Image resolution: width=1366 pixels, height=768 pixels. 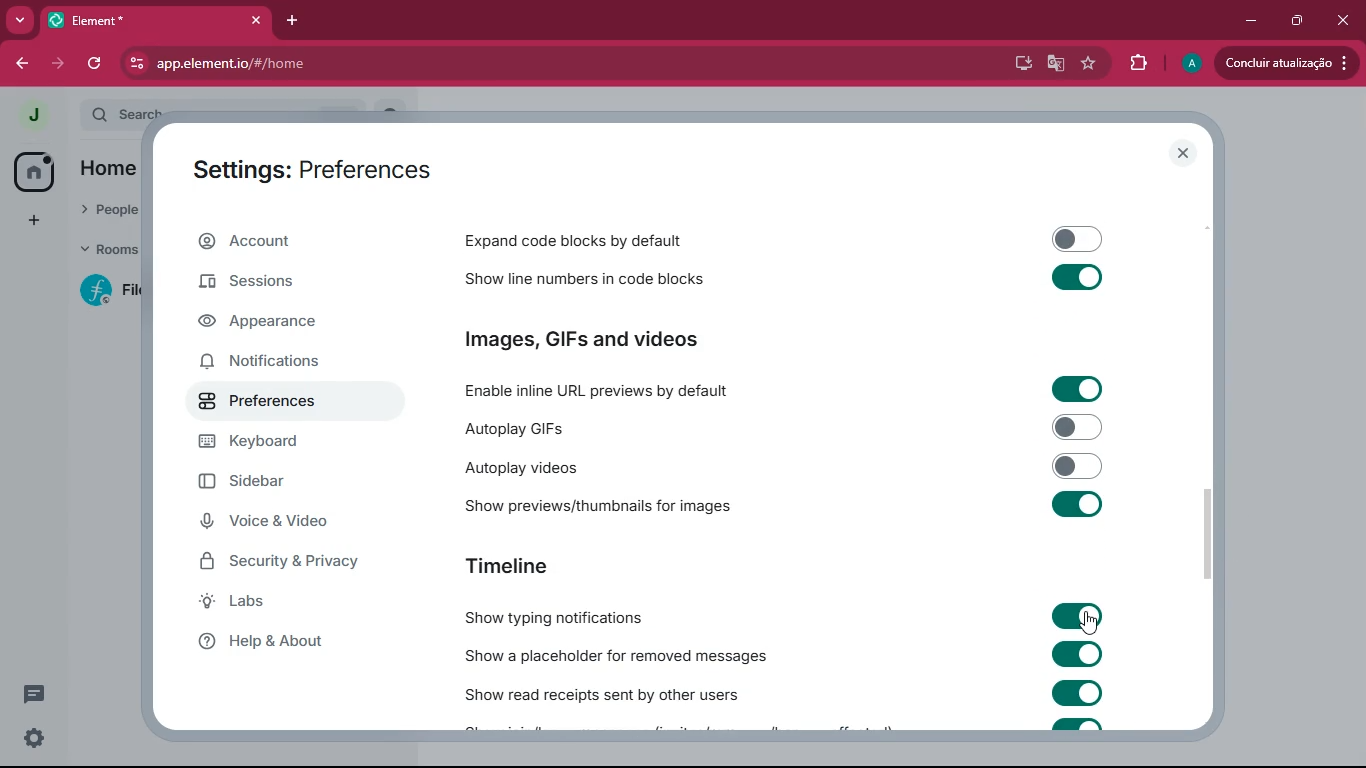 What do you see at coordinates (612, 240) in the screenshot?
I see `expand code blocks by default` at bounding box center [612, 240].